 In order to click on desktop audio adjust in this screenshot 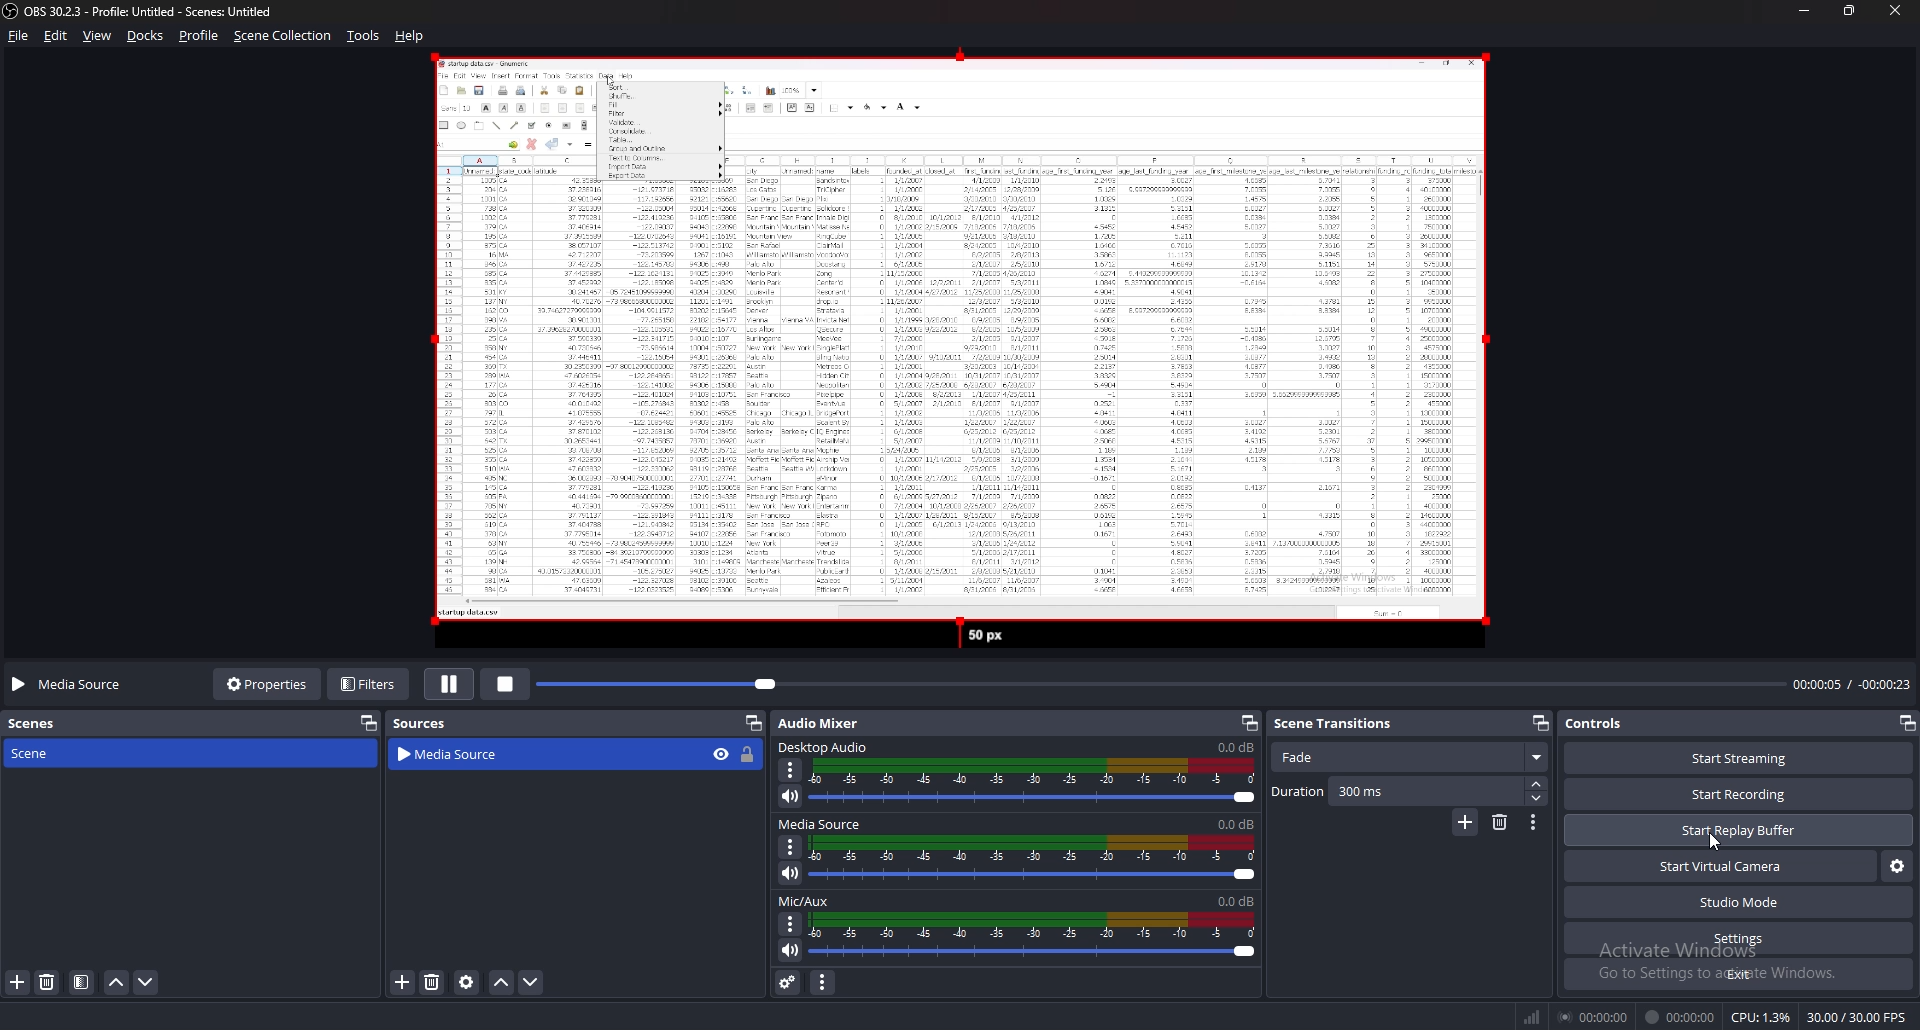, I will do `click(1034, 782)`.